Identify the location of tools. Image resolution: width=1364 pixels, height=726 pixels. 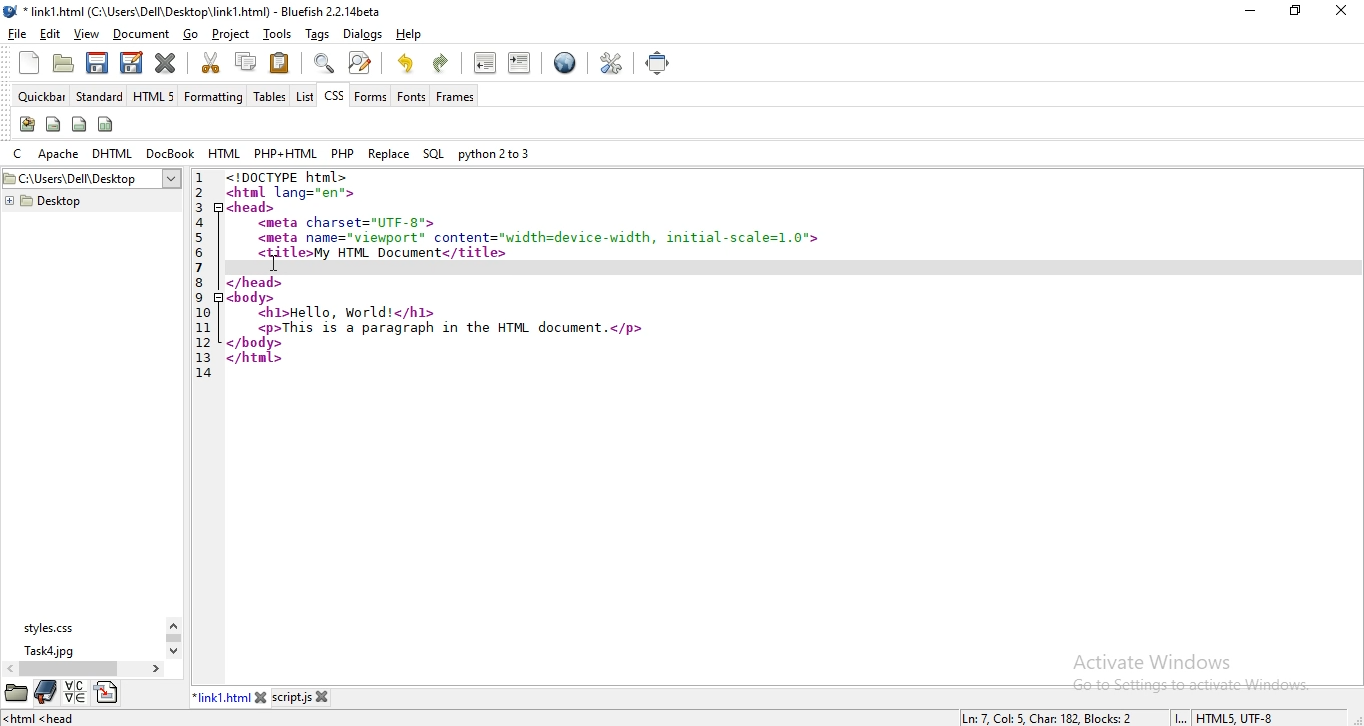
(279, 35).